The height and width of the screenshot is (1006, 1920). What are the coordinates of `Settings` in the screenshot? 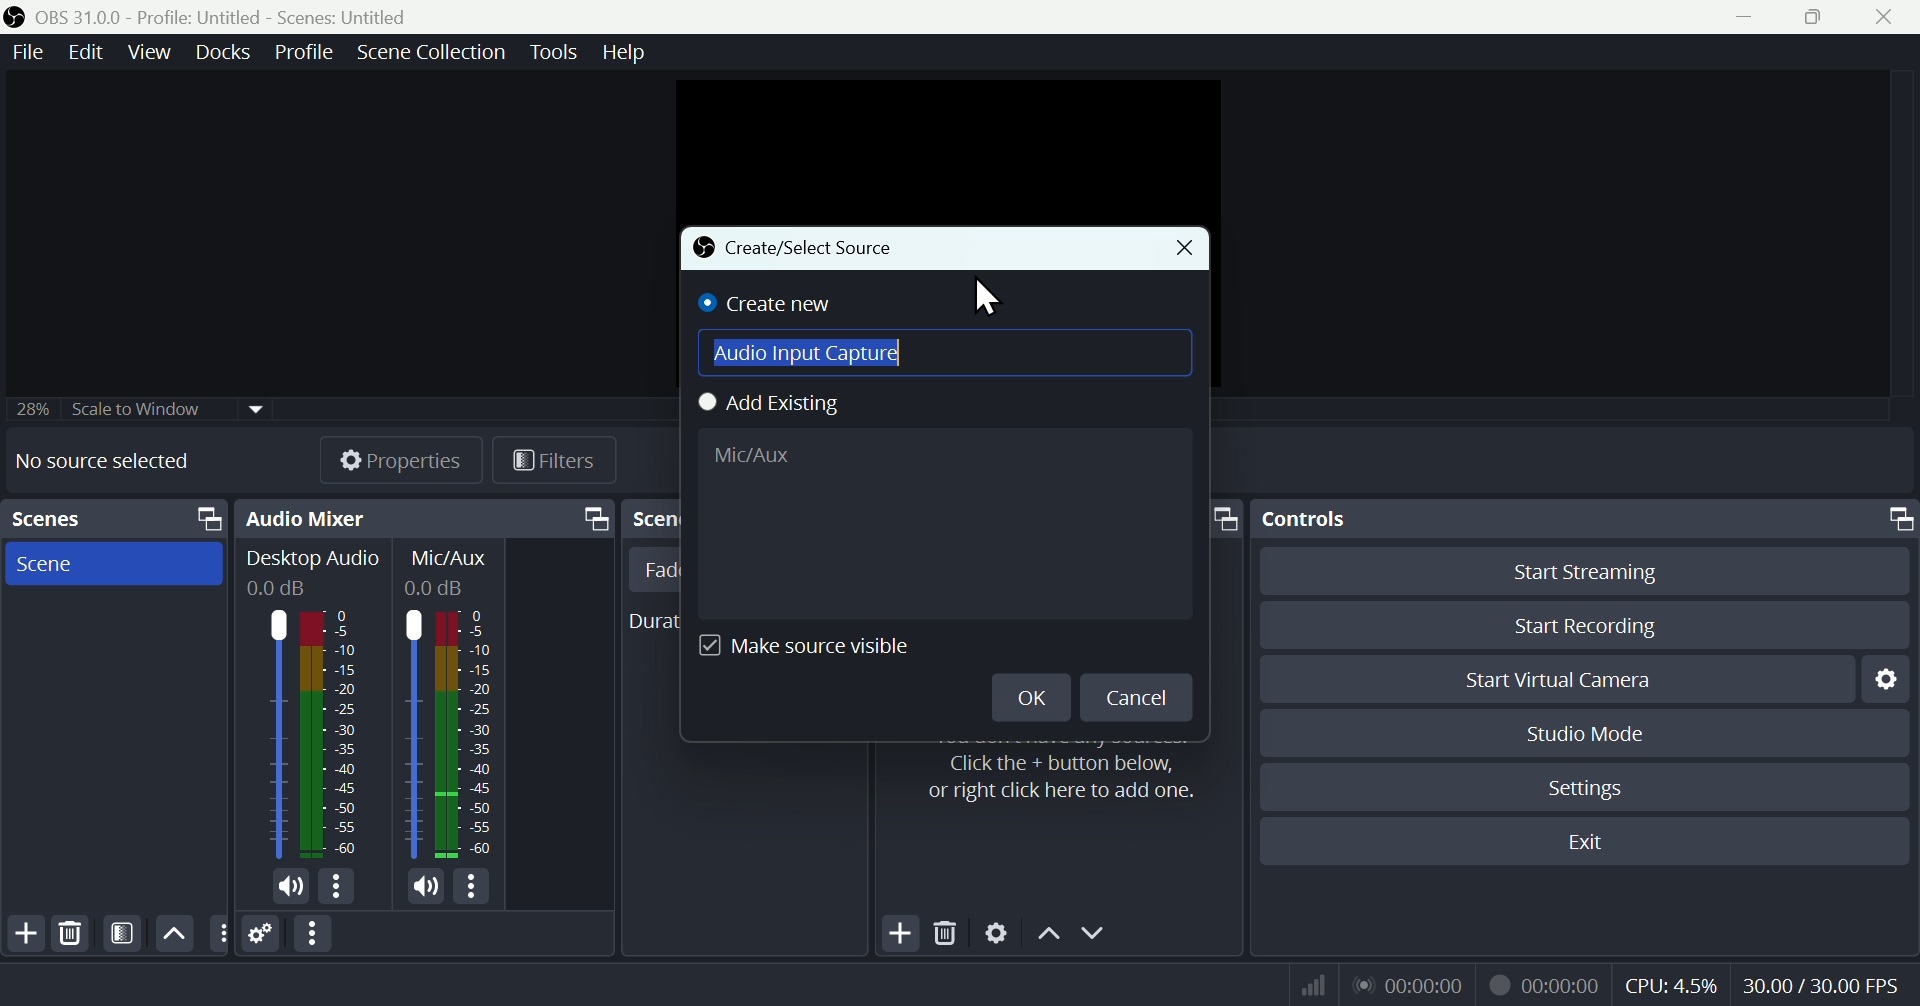 It's located at (997, 936).